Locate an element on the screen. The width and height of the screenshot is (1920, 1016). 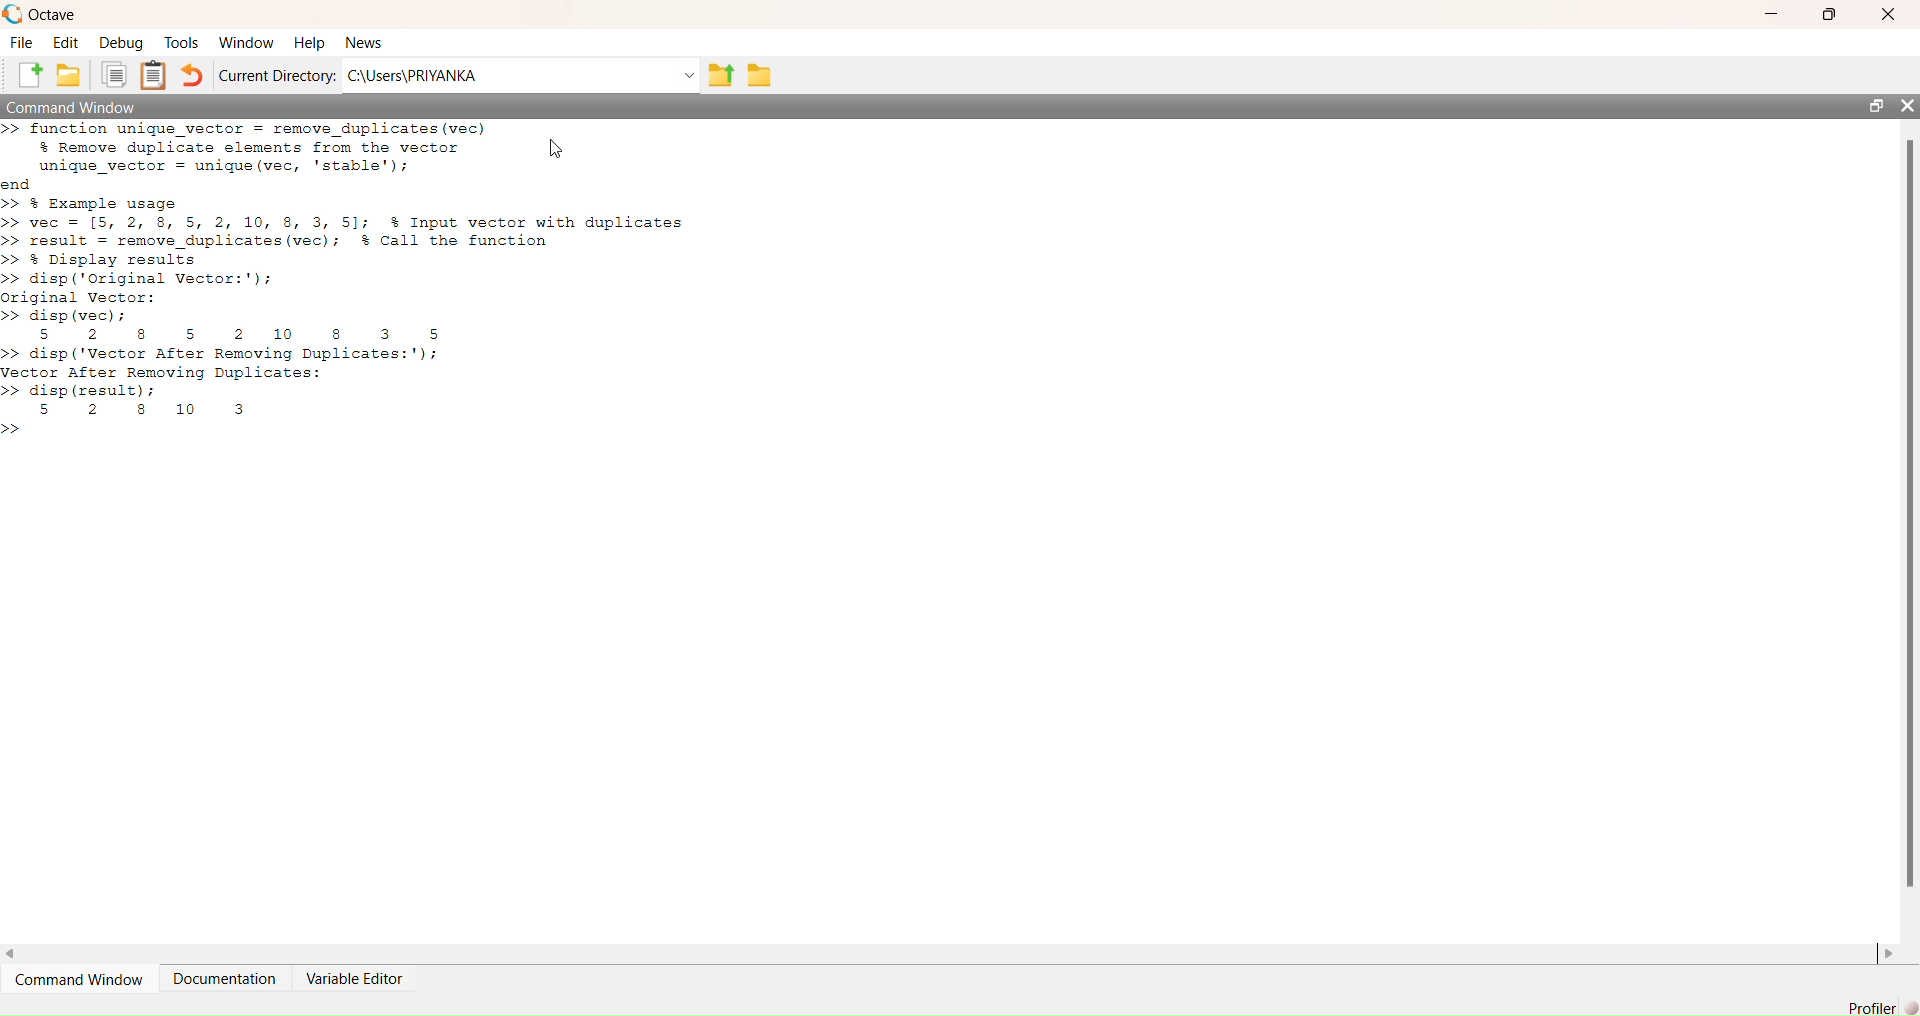
folder is located at coordinates (761, 75).